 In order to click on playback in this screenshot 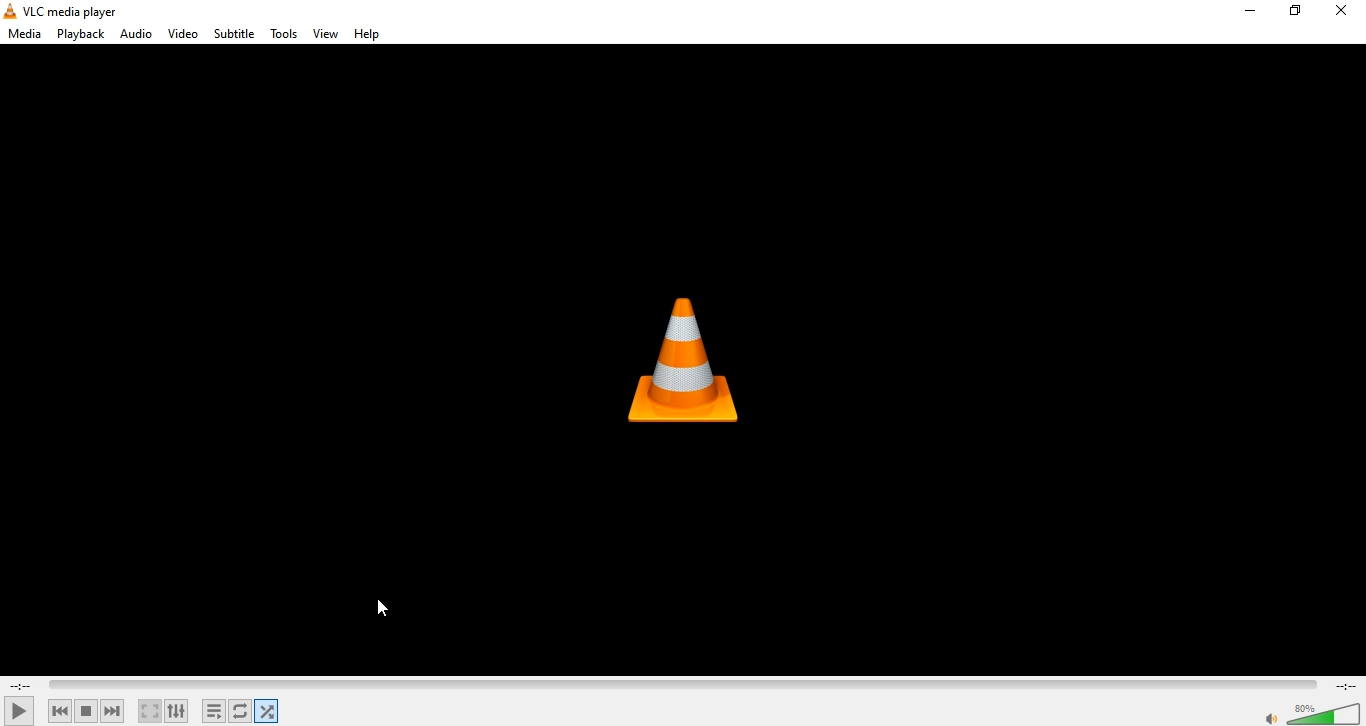, I will do `click(79, 35)`.